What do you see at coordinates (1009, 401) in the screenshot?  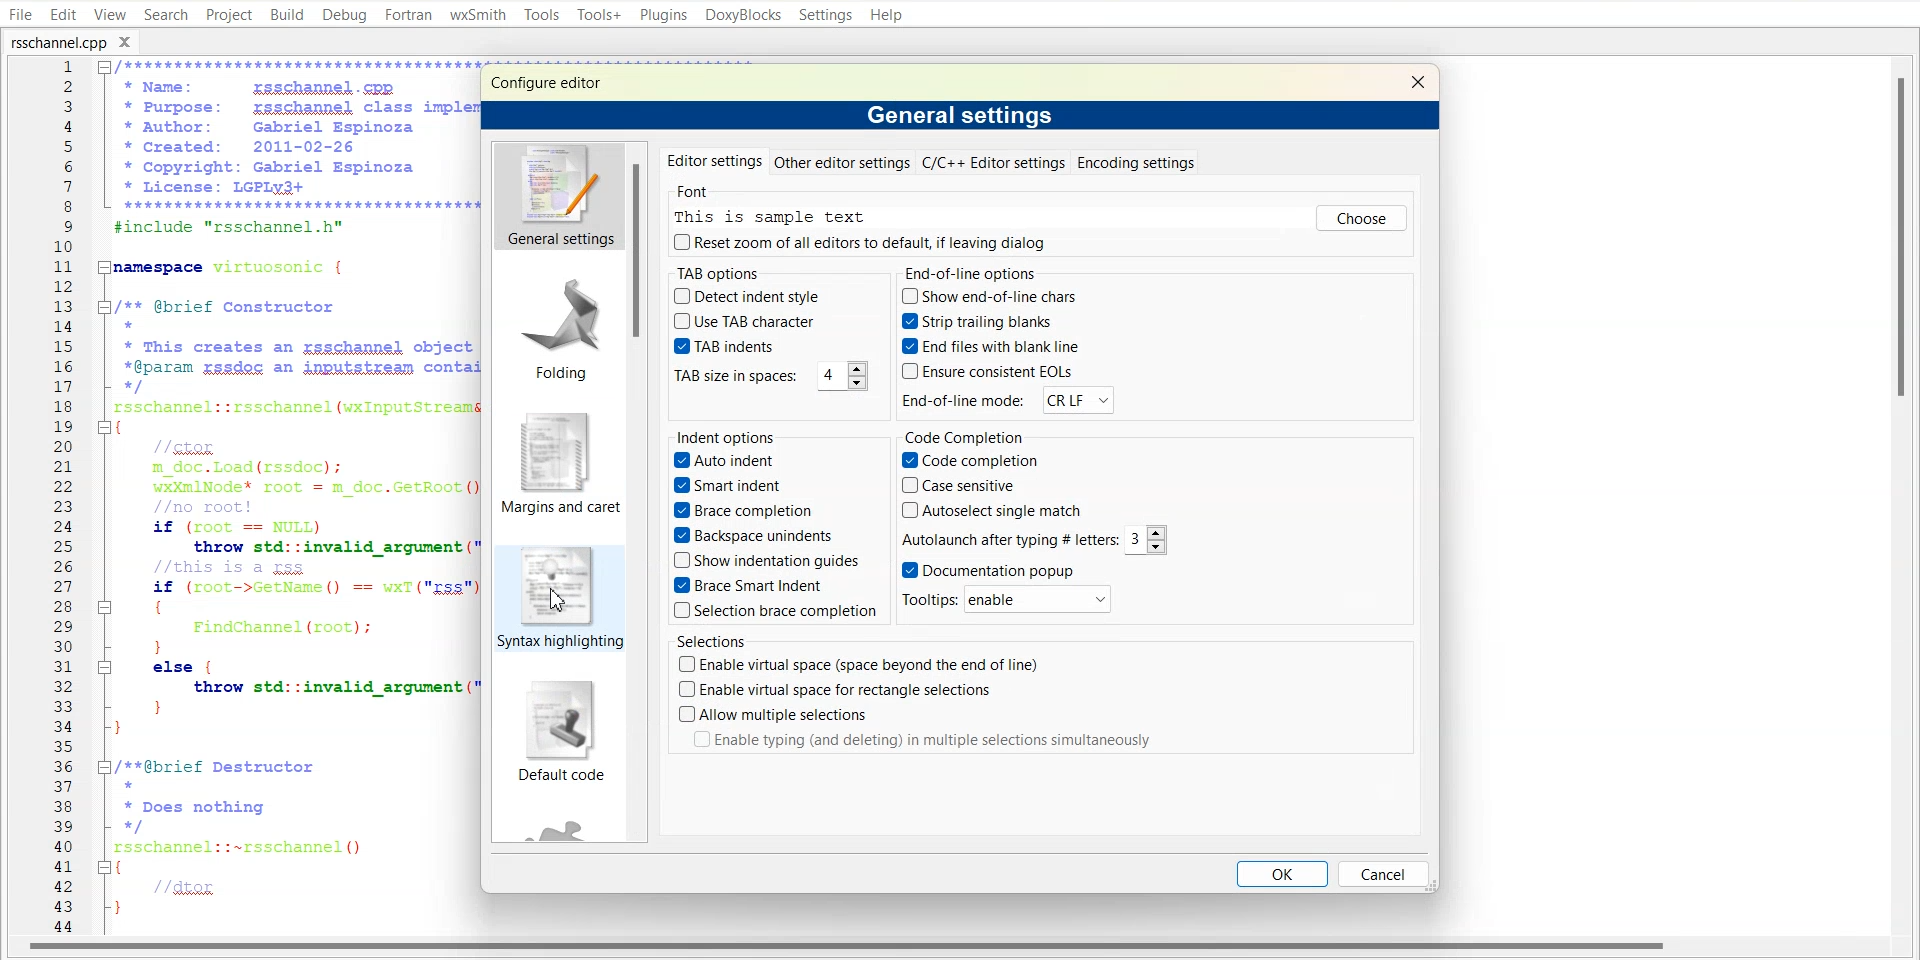 I see `End-of-line mode ` at bounding box center [1009, 401].